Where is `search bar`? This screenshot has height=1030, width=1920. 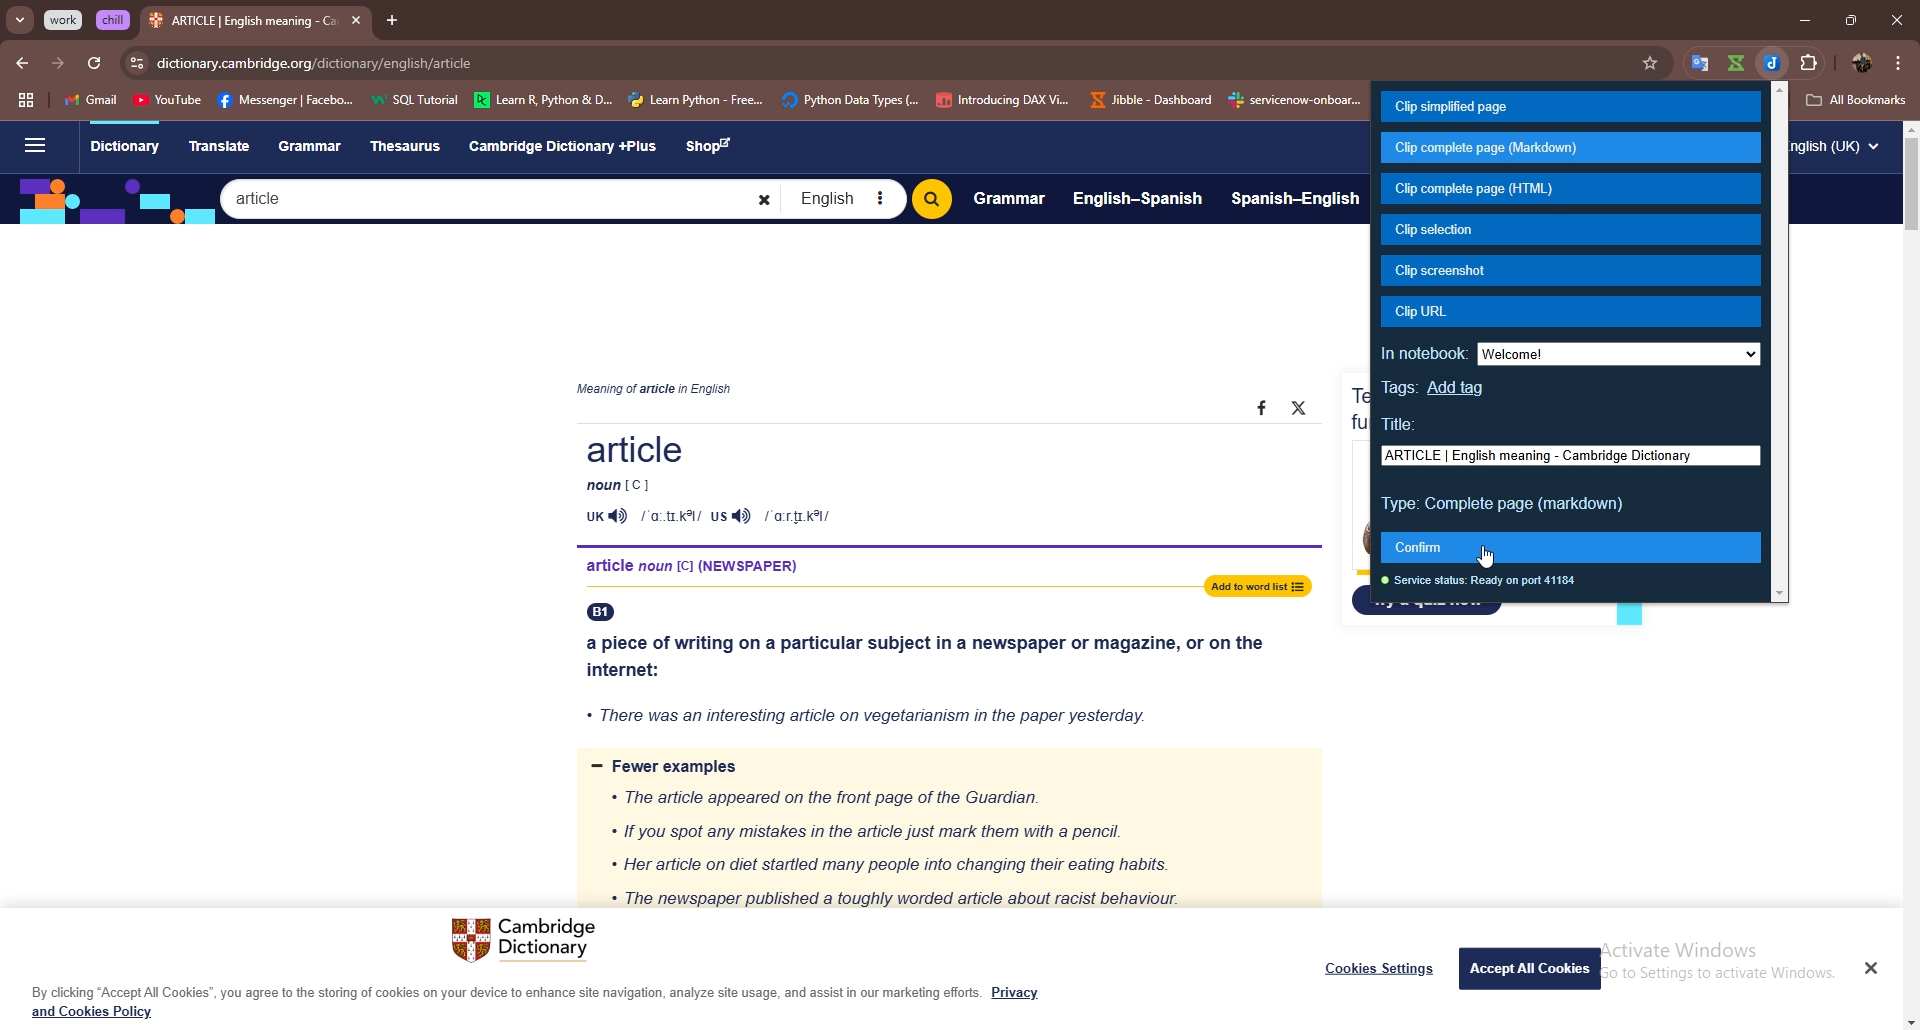
search bar is located at coordinates (914, 63).